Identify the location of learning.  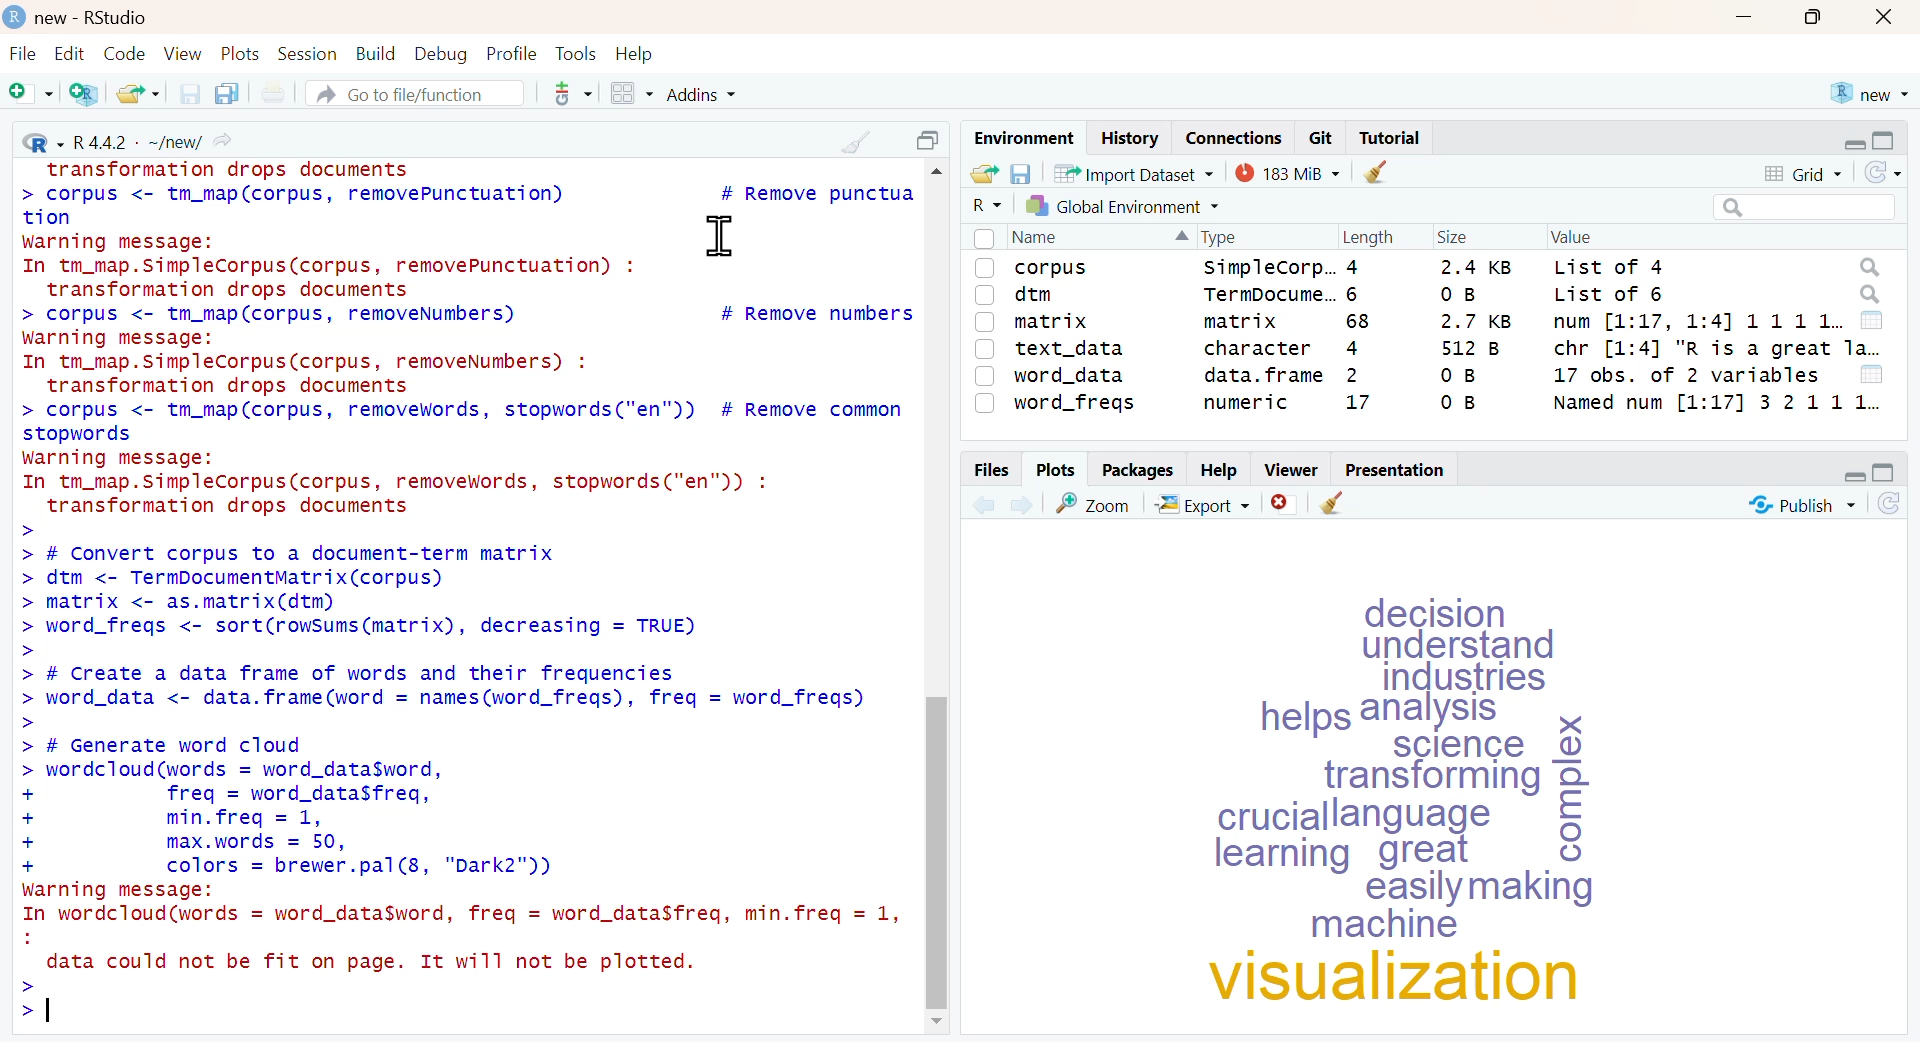
(1276, 856).